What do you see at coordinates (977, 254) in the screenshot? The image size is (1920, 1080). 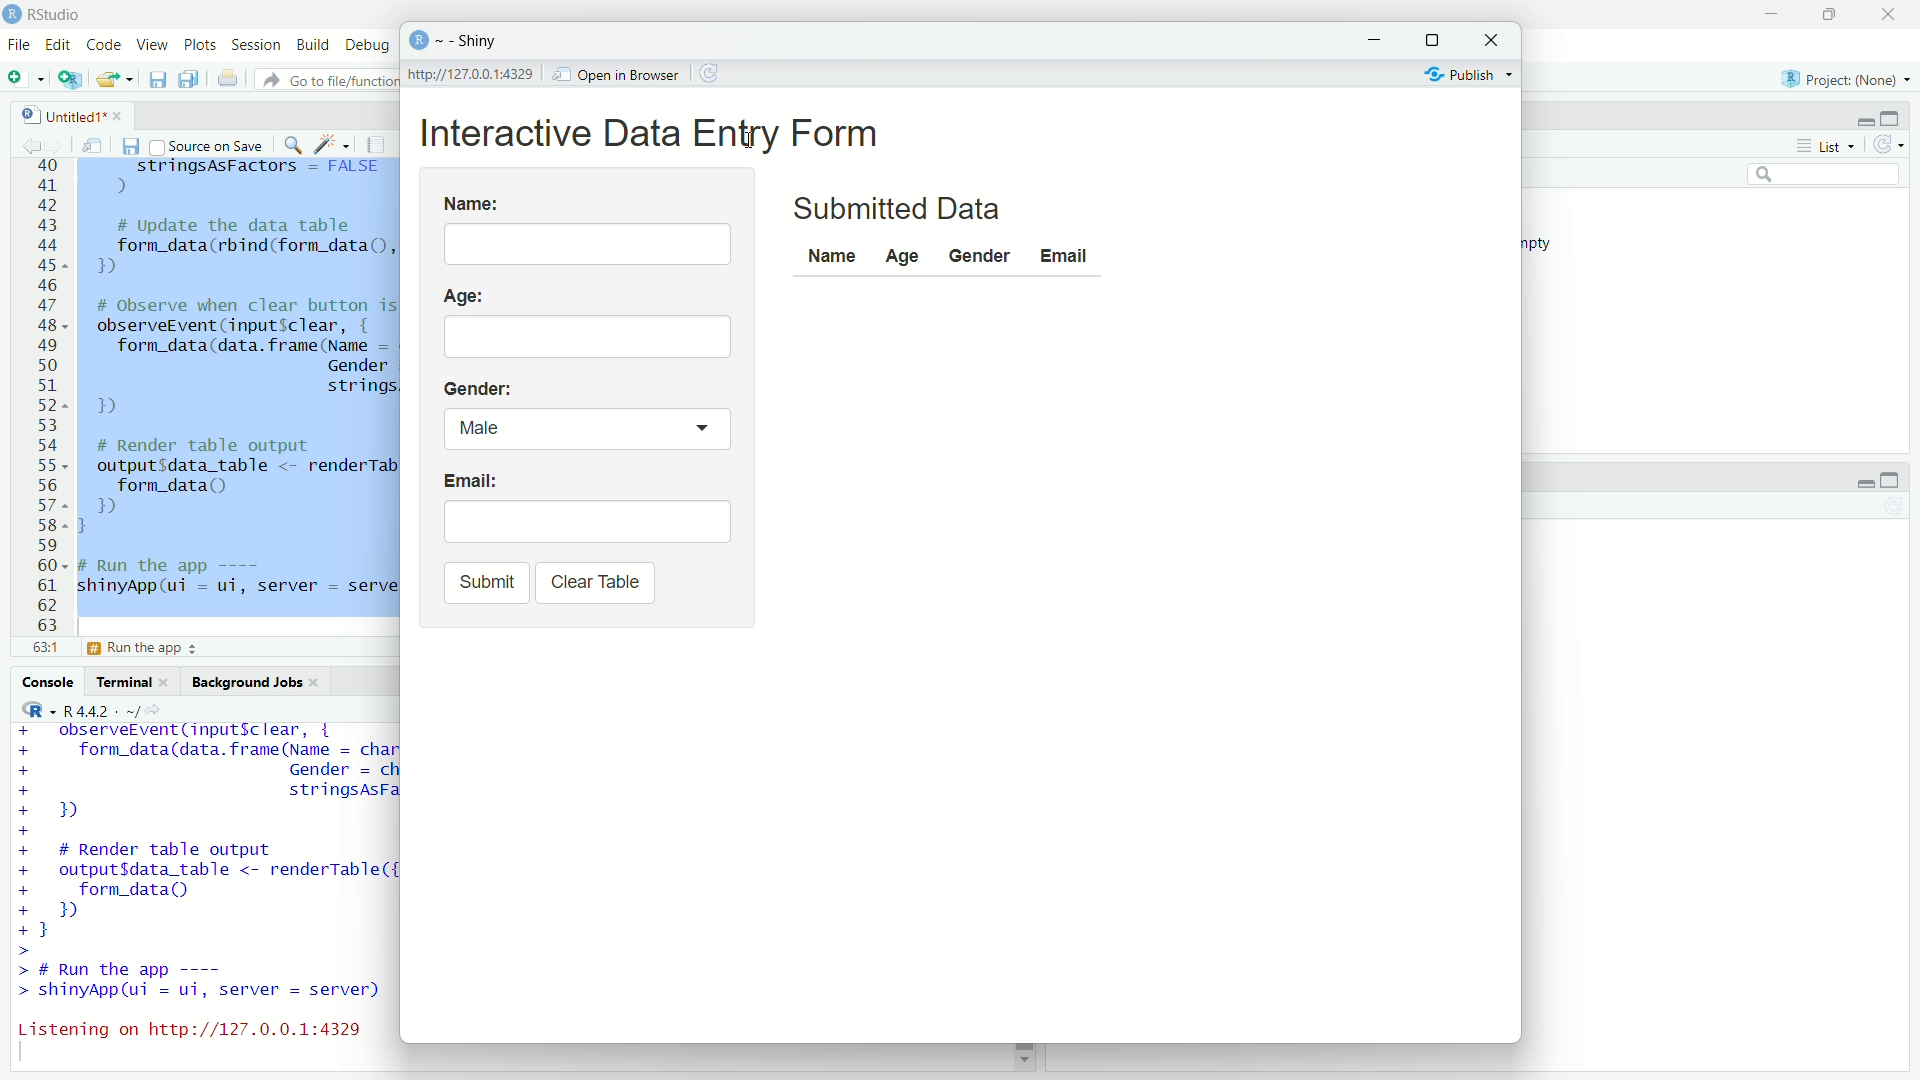 I see `Gender` at bounding box center [977, 254].